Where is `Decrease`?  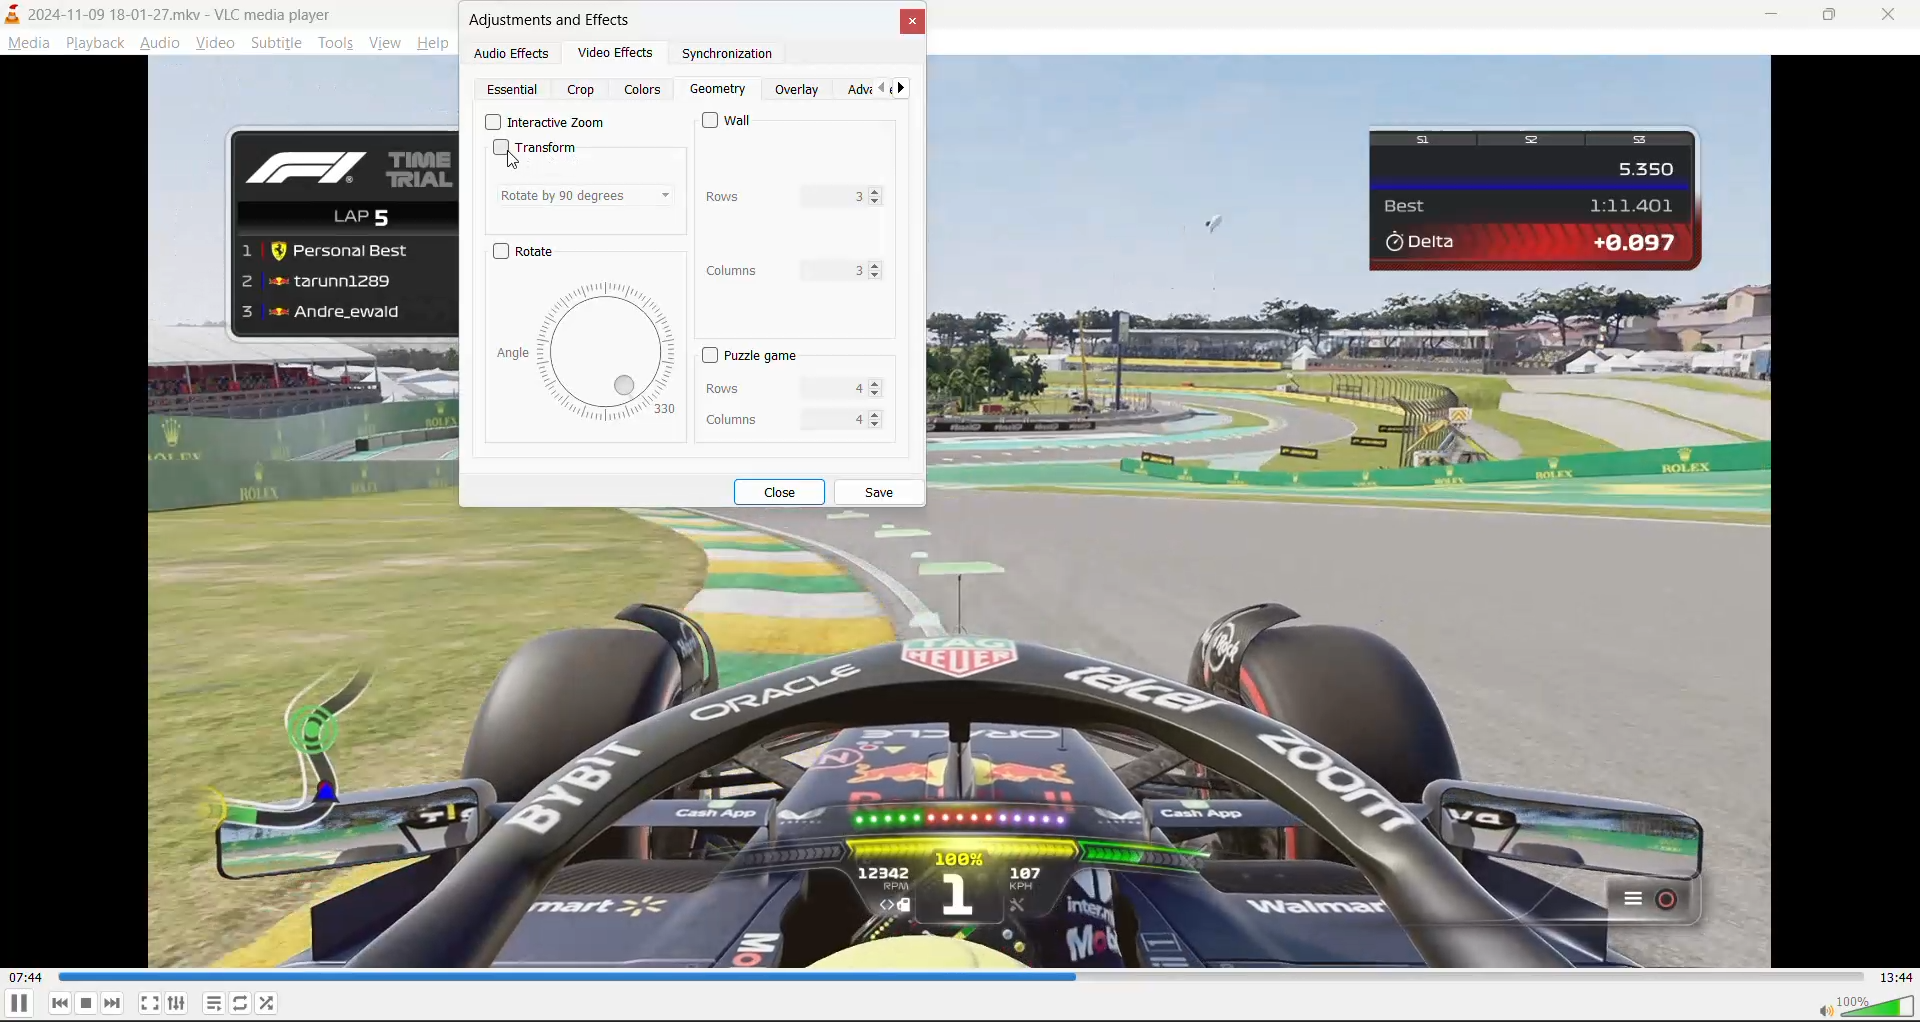
Decrease is located at coordinates (878, 423).